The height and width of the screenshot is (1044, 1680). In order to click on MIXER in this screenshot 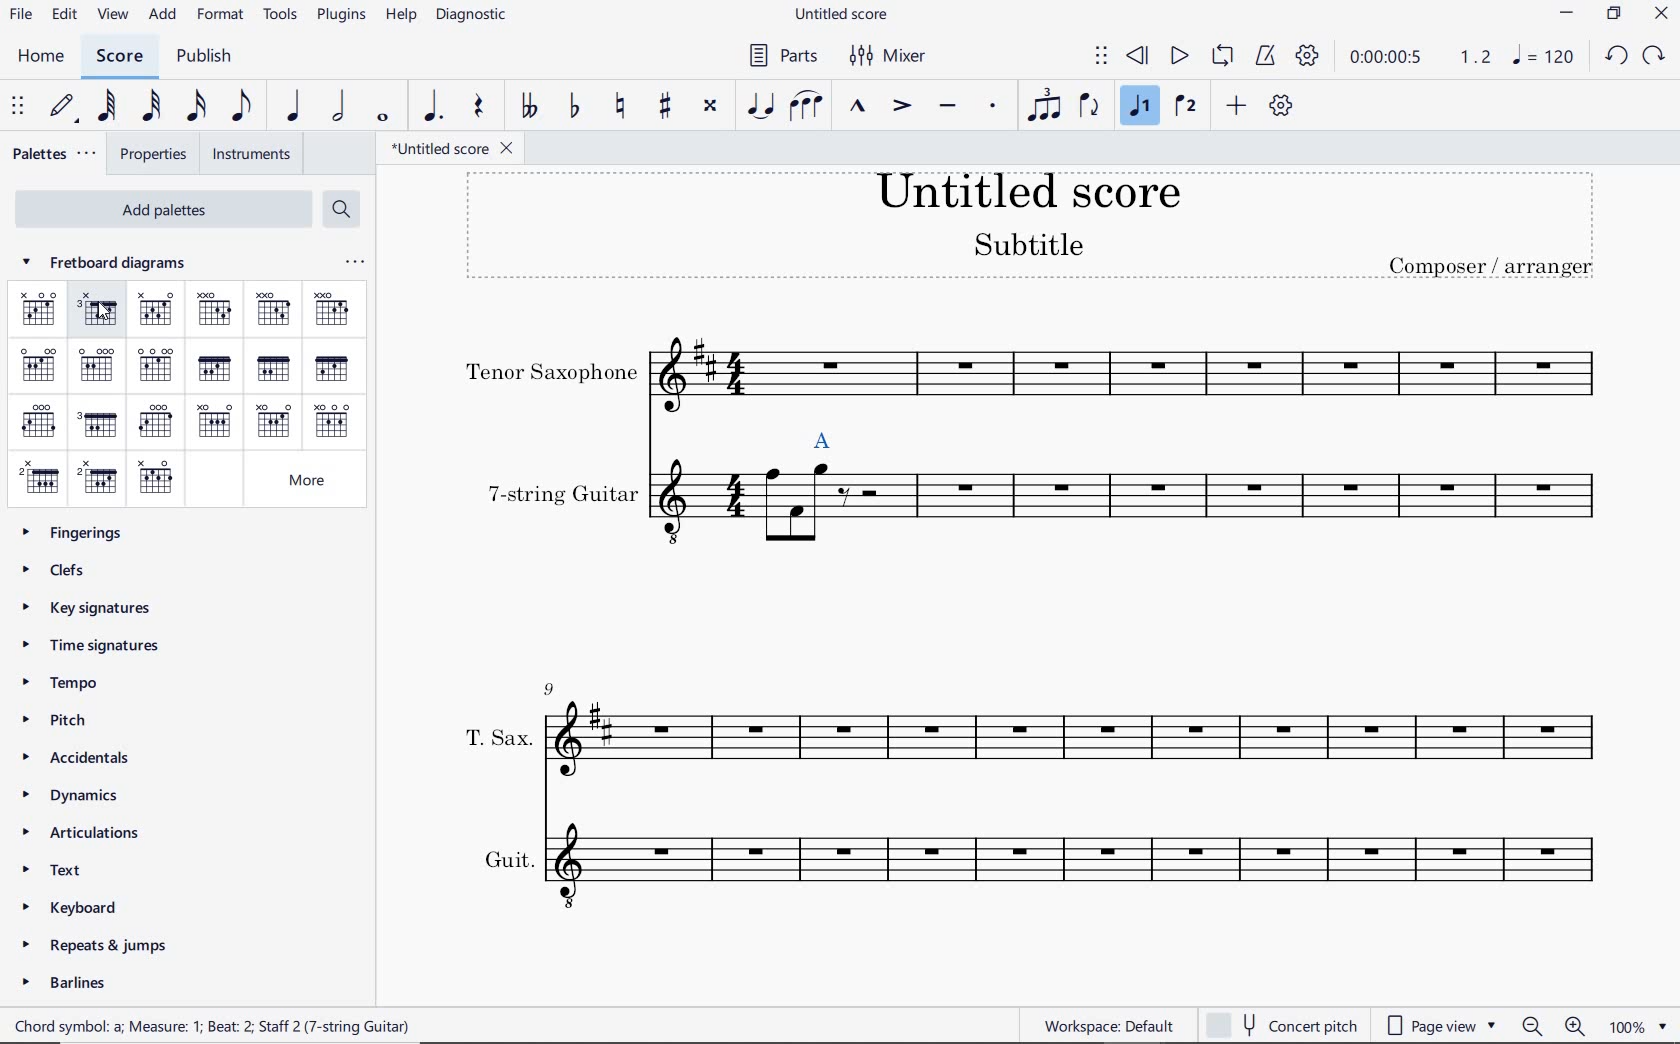, I will do `click(890, 56)`.